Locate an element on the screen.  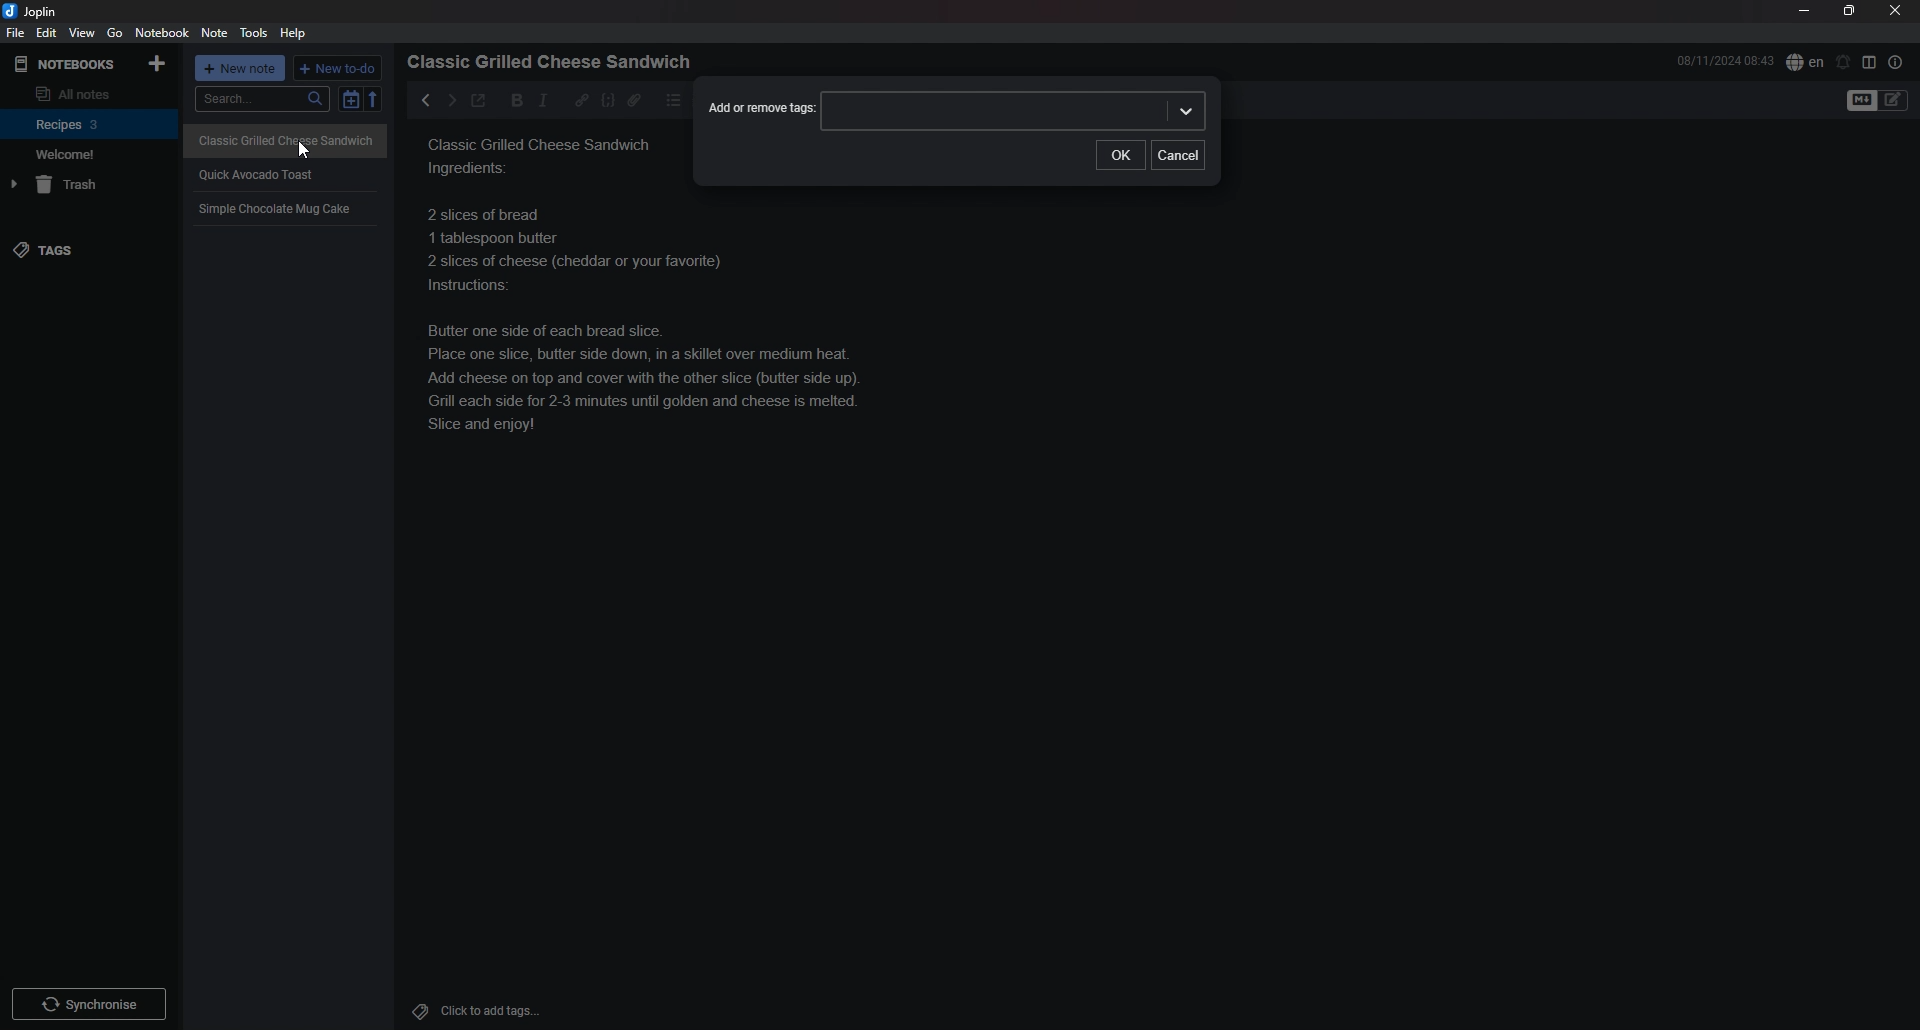
time is located at coordinates (1725, 60).